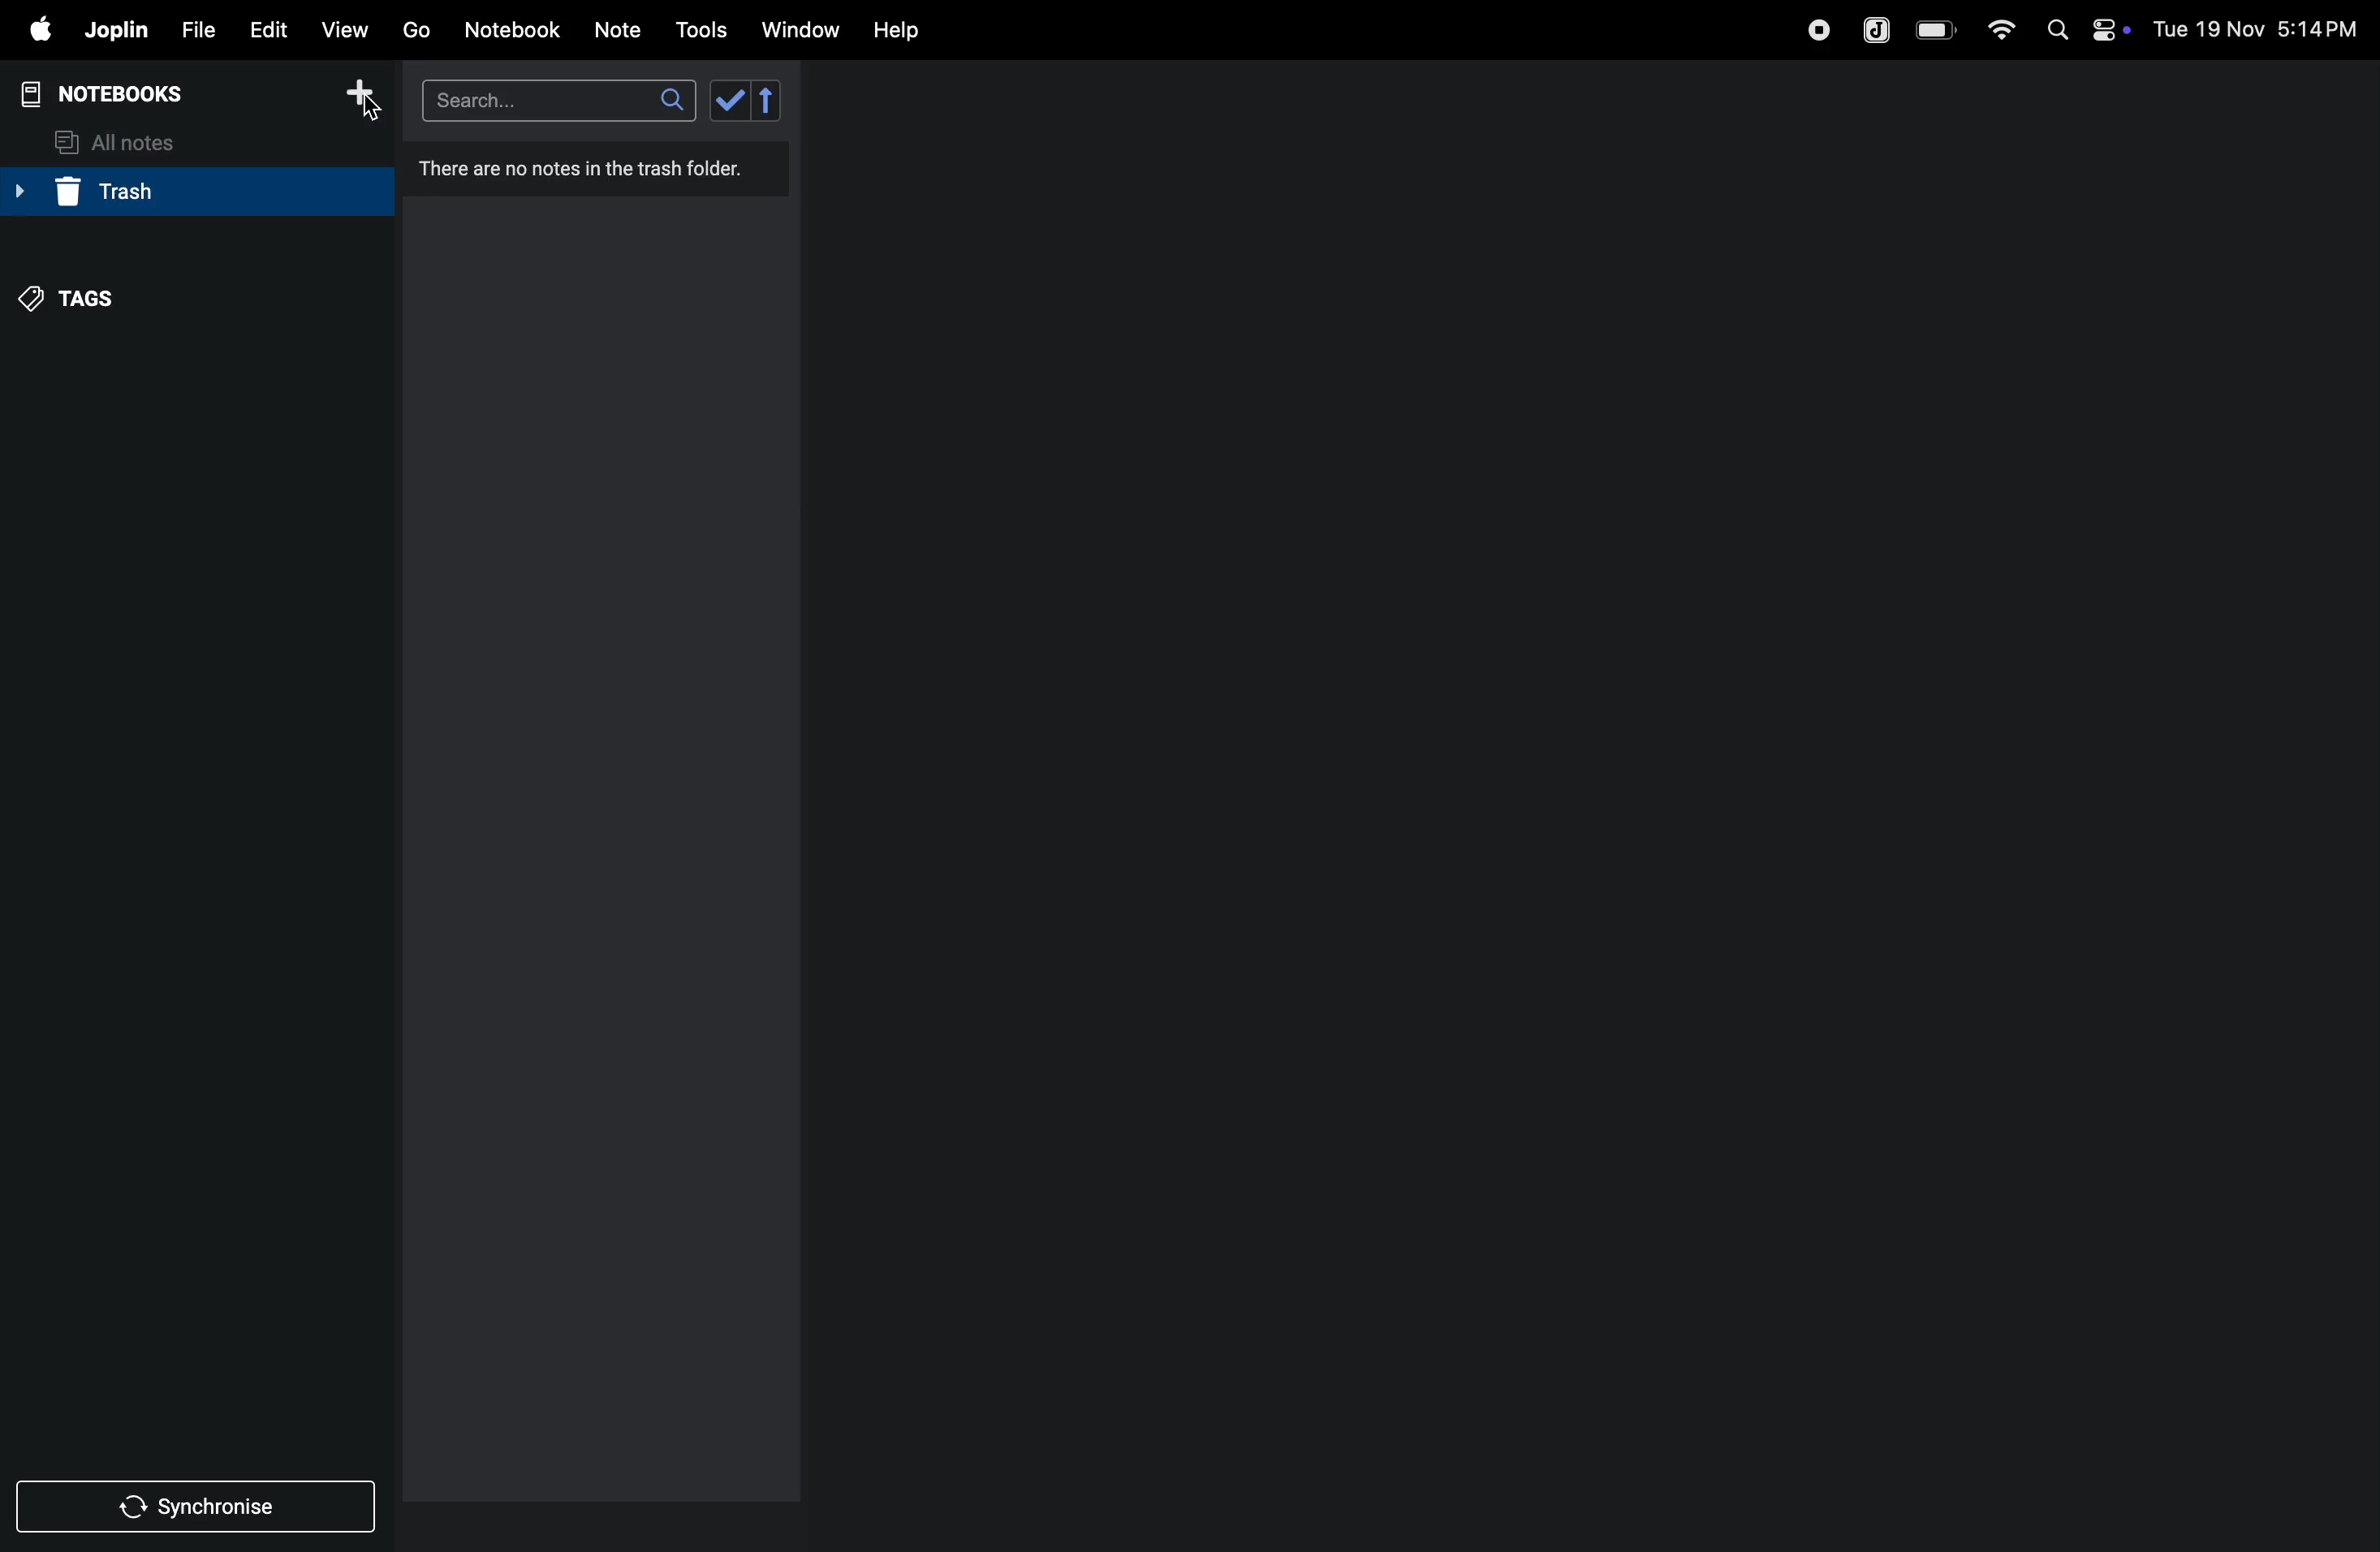 The width and height of the screenshot is (2380, 1552). Describe the element at coordinates (416, 27) in the screenshot. I see `go` at that location.